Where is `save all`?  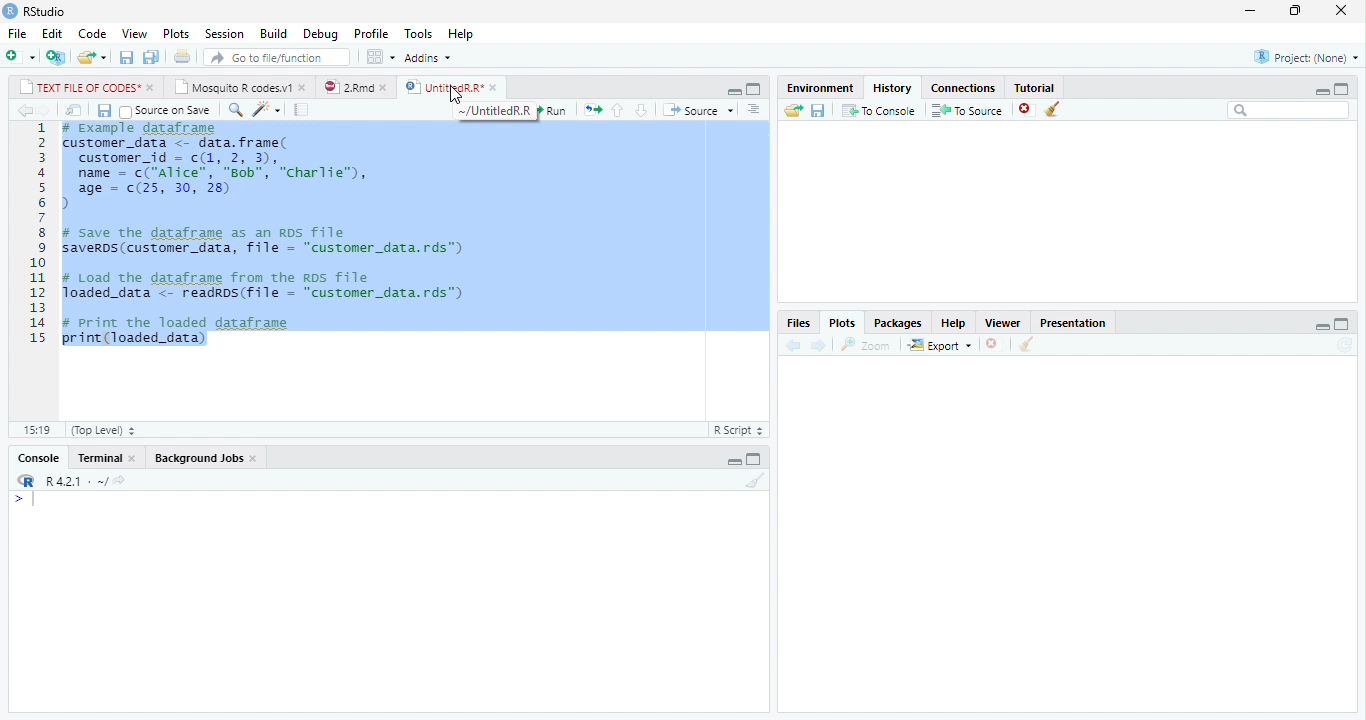 save all is located at coordinates (151, 58).